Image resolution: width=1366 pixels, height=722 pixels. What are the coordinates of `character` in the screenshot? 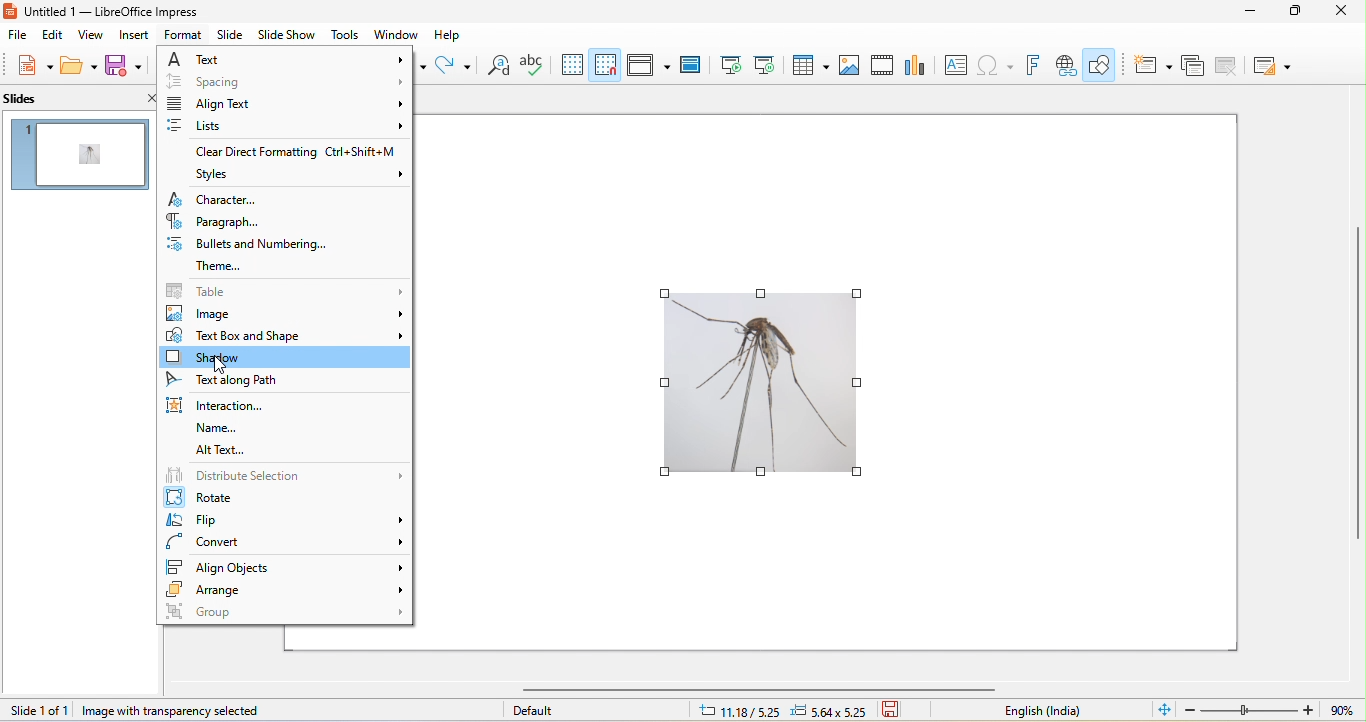 It's located at (286, 199).